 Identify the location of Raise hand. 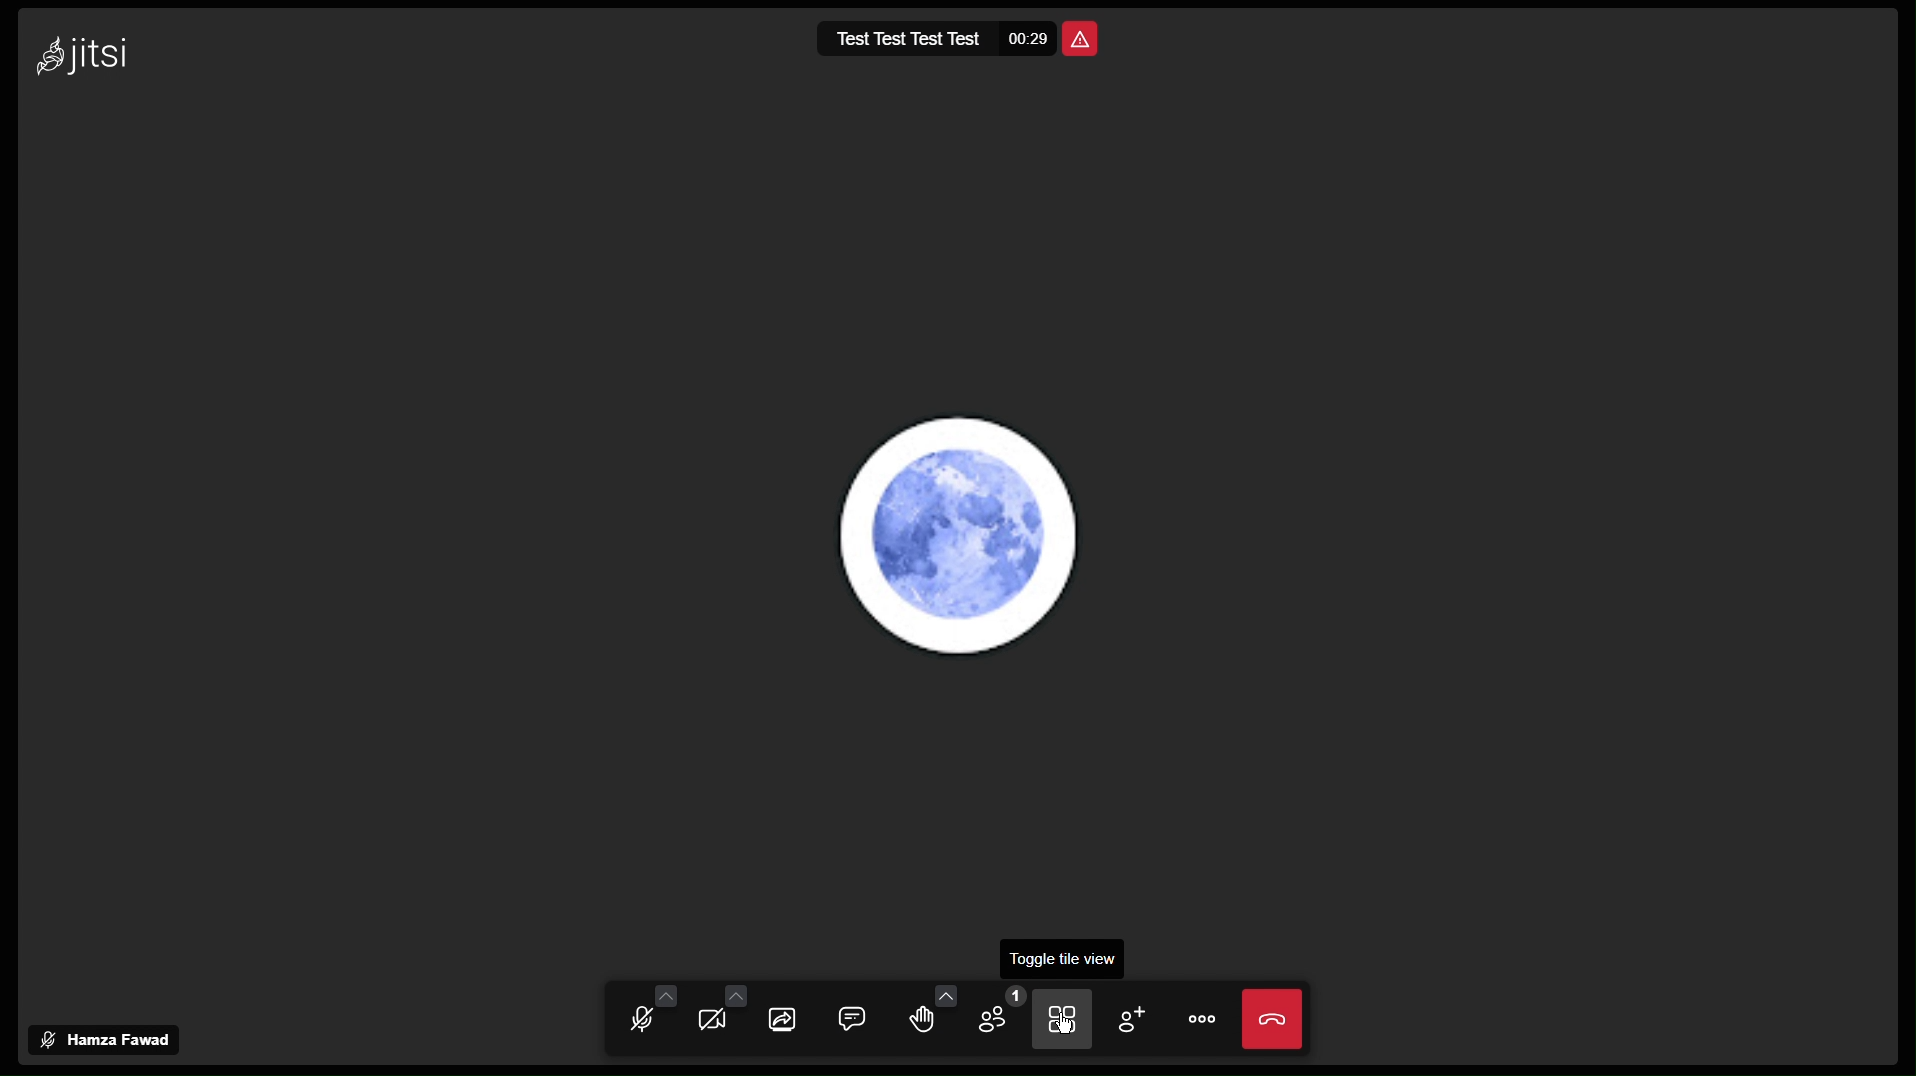
(927, 1021).